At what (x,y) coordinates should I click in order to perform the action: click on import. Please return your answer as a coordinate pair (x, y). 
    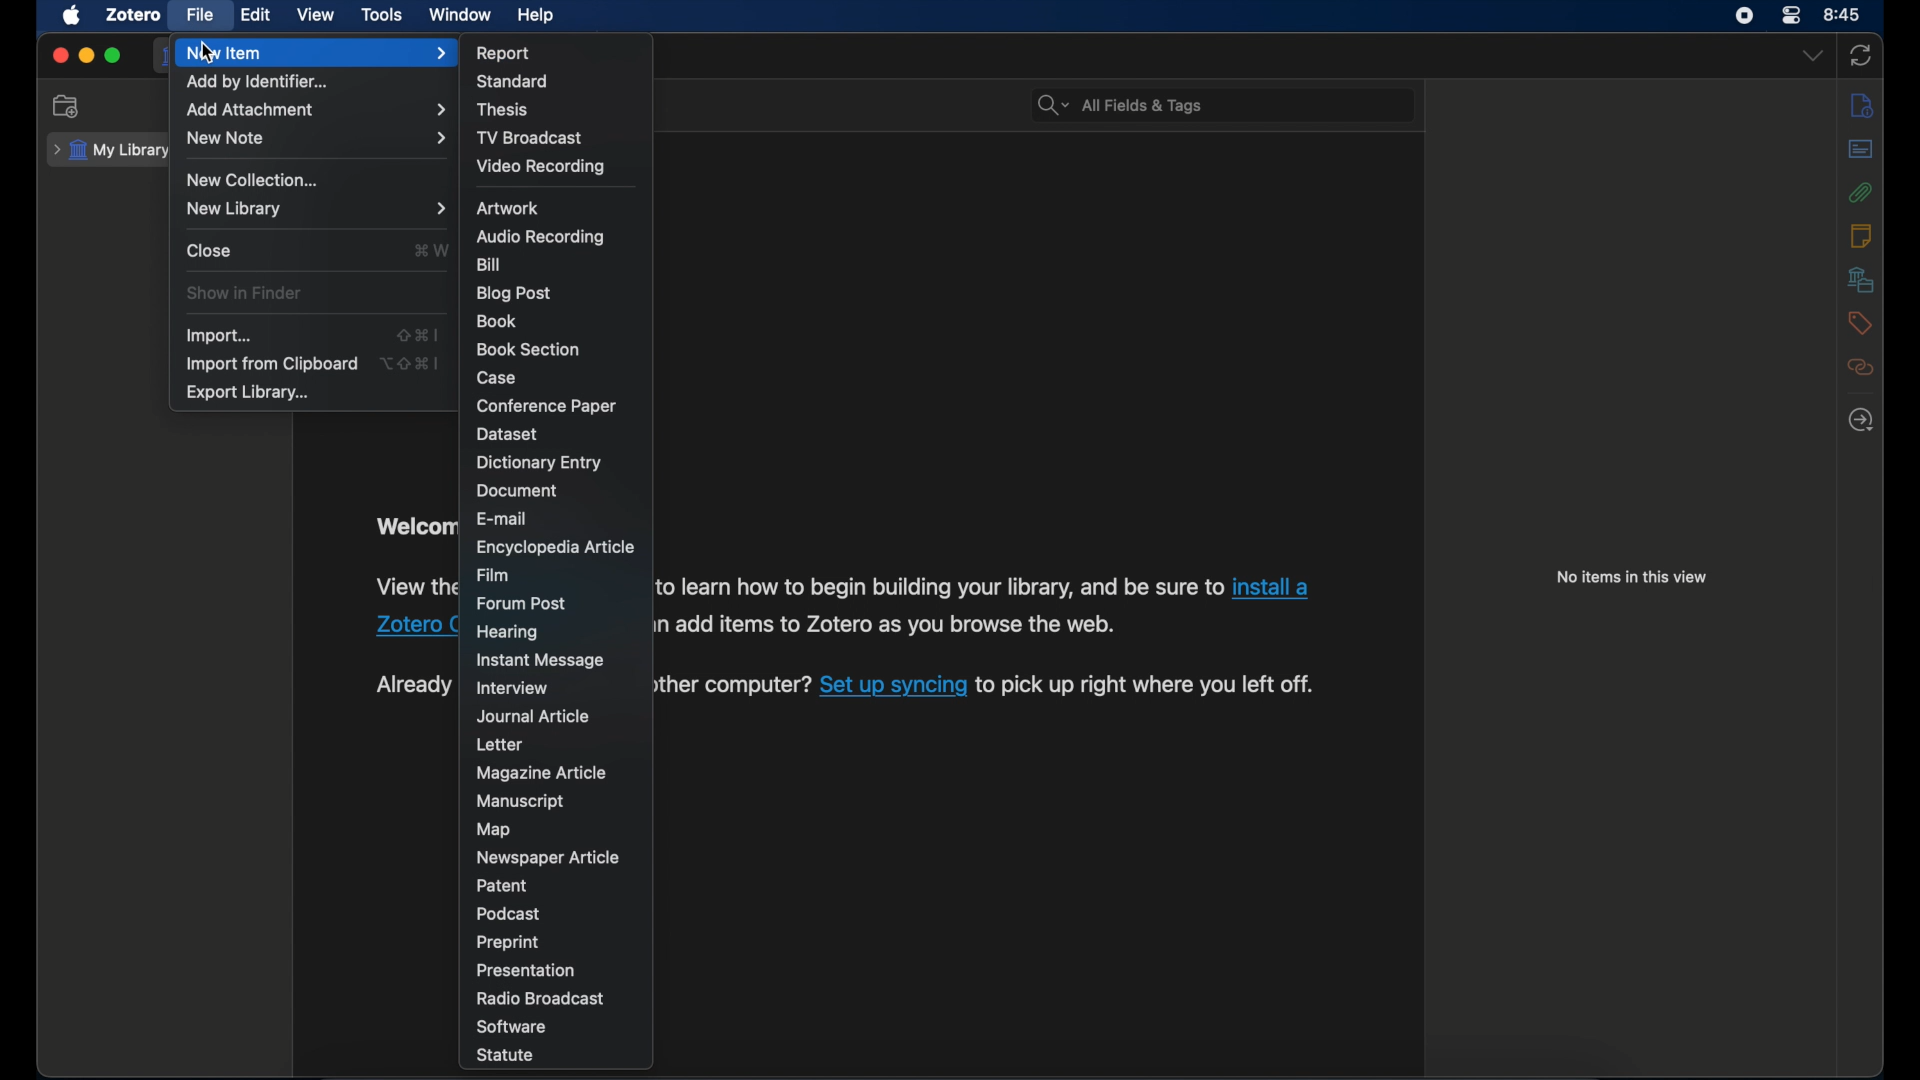
    Looking at the image, I should click on (217, 336).